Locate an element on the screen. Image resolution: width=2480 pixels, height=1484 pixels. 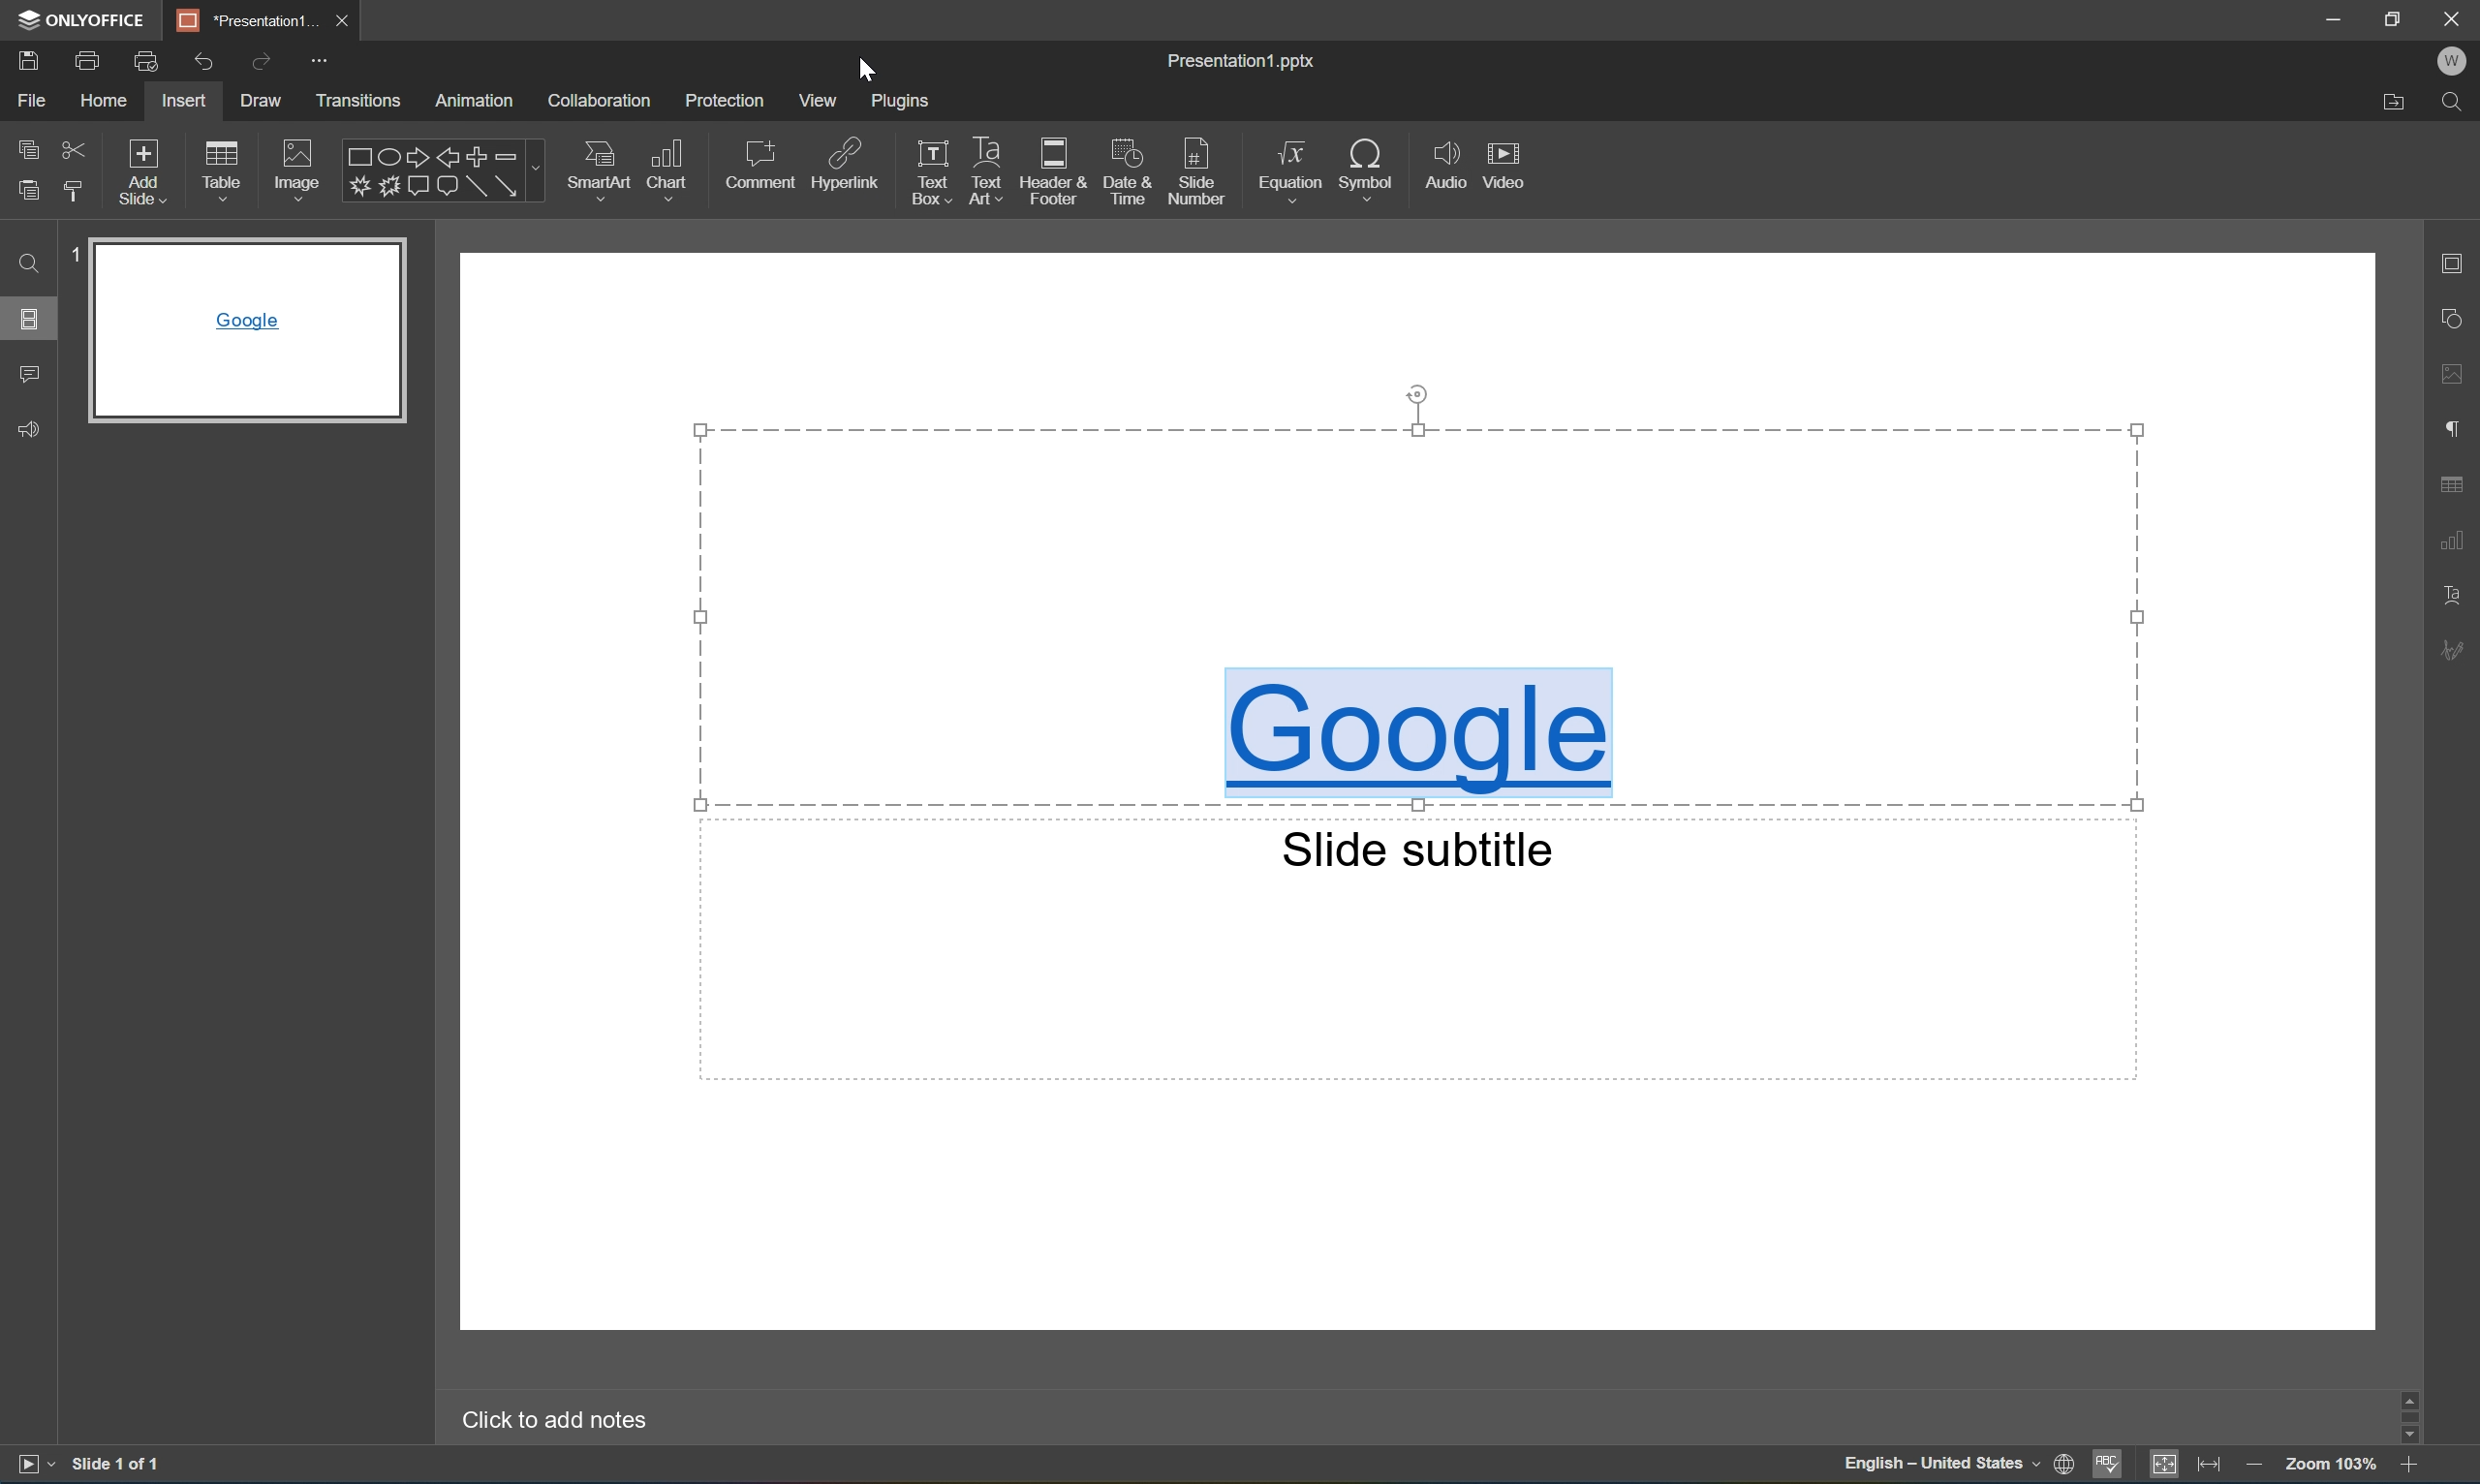
Cursor Position AFTER_LAST_ACTION is located at coordinates (864, 70).